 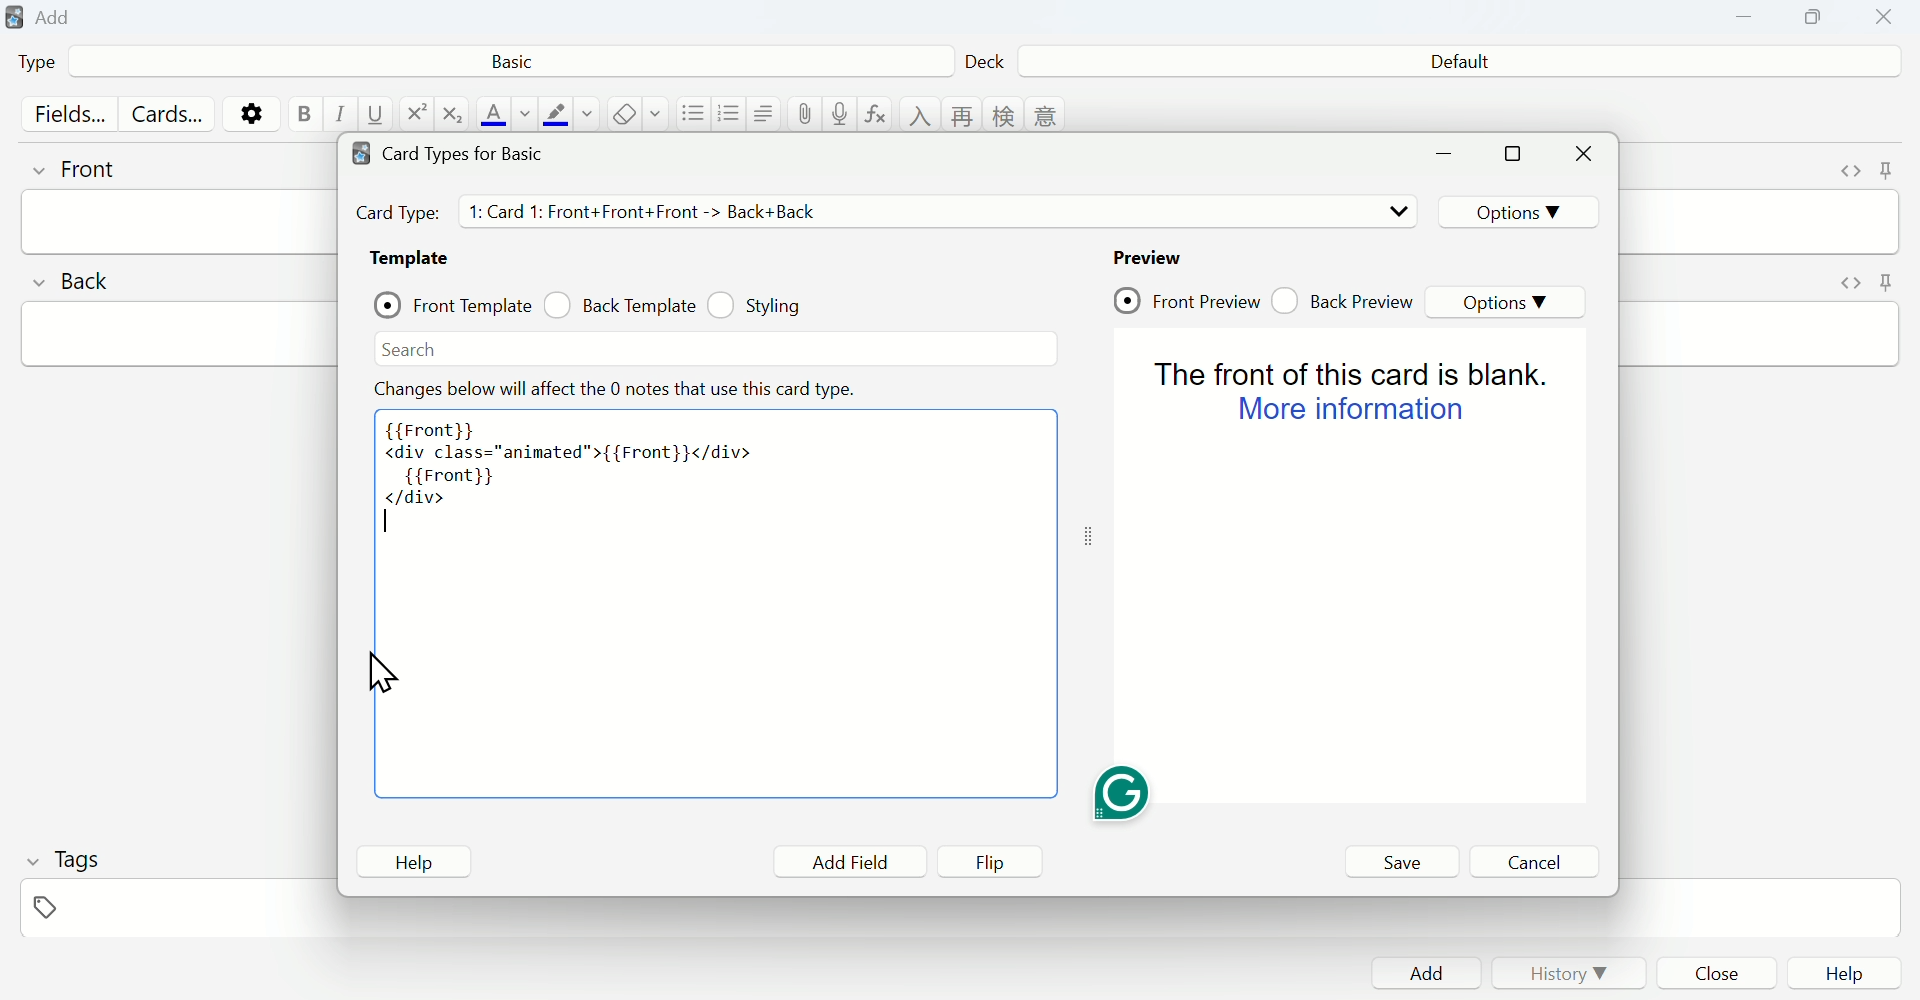 What do you see at coordinates (174, 909) in the screenshot?
I see `tags` at bounding box center [174, 909].